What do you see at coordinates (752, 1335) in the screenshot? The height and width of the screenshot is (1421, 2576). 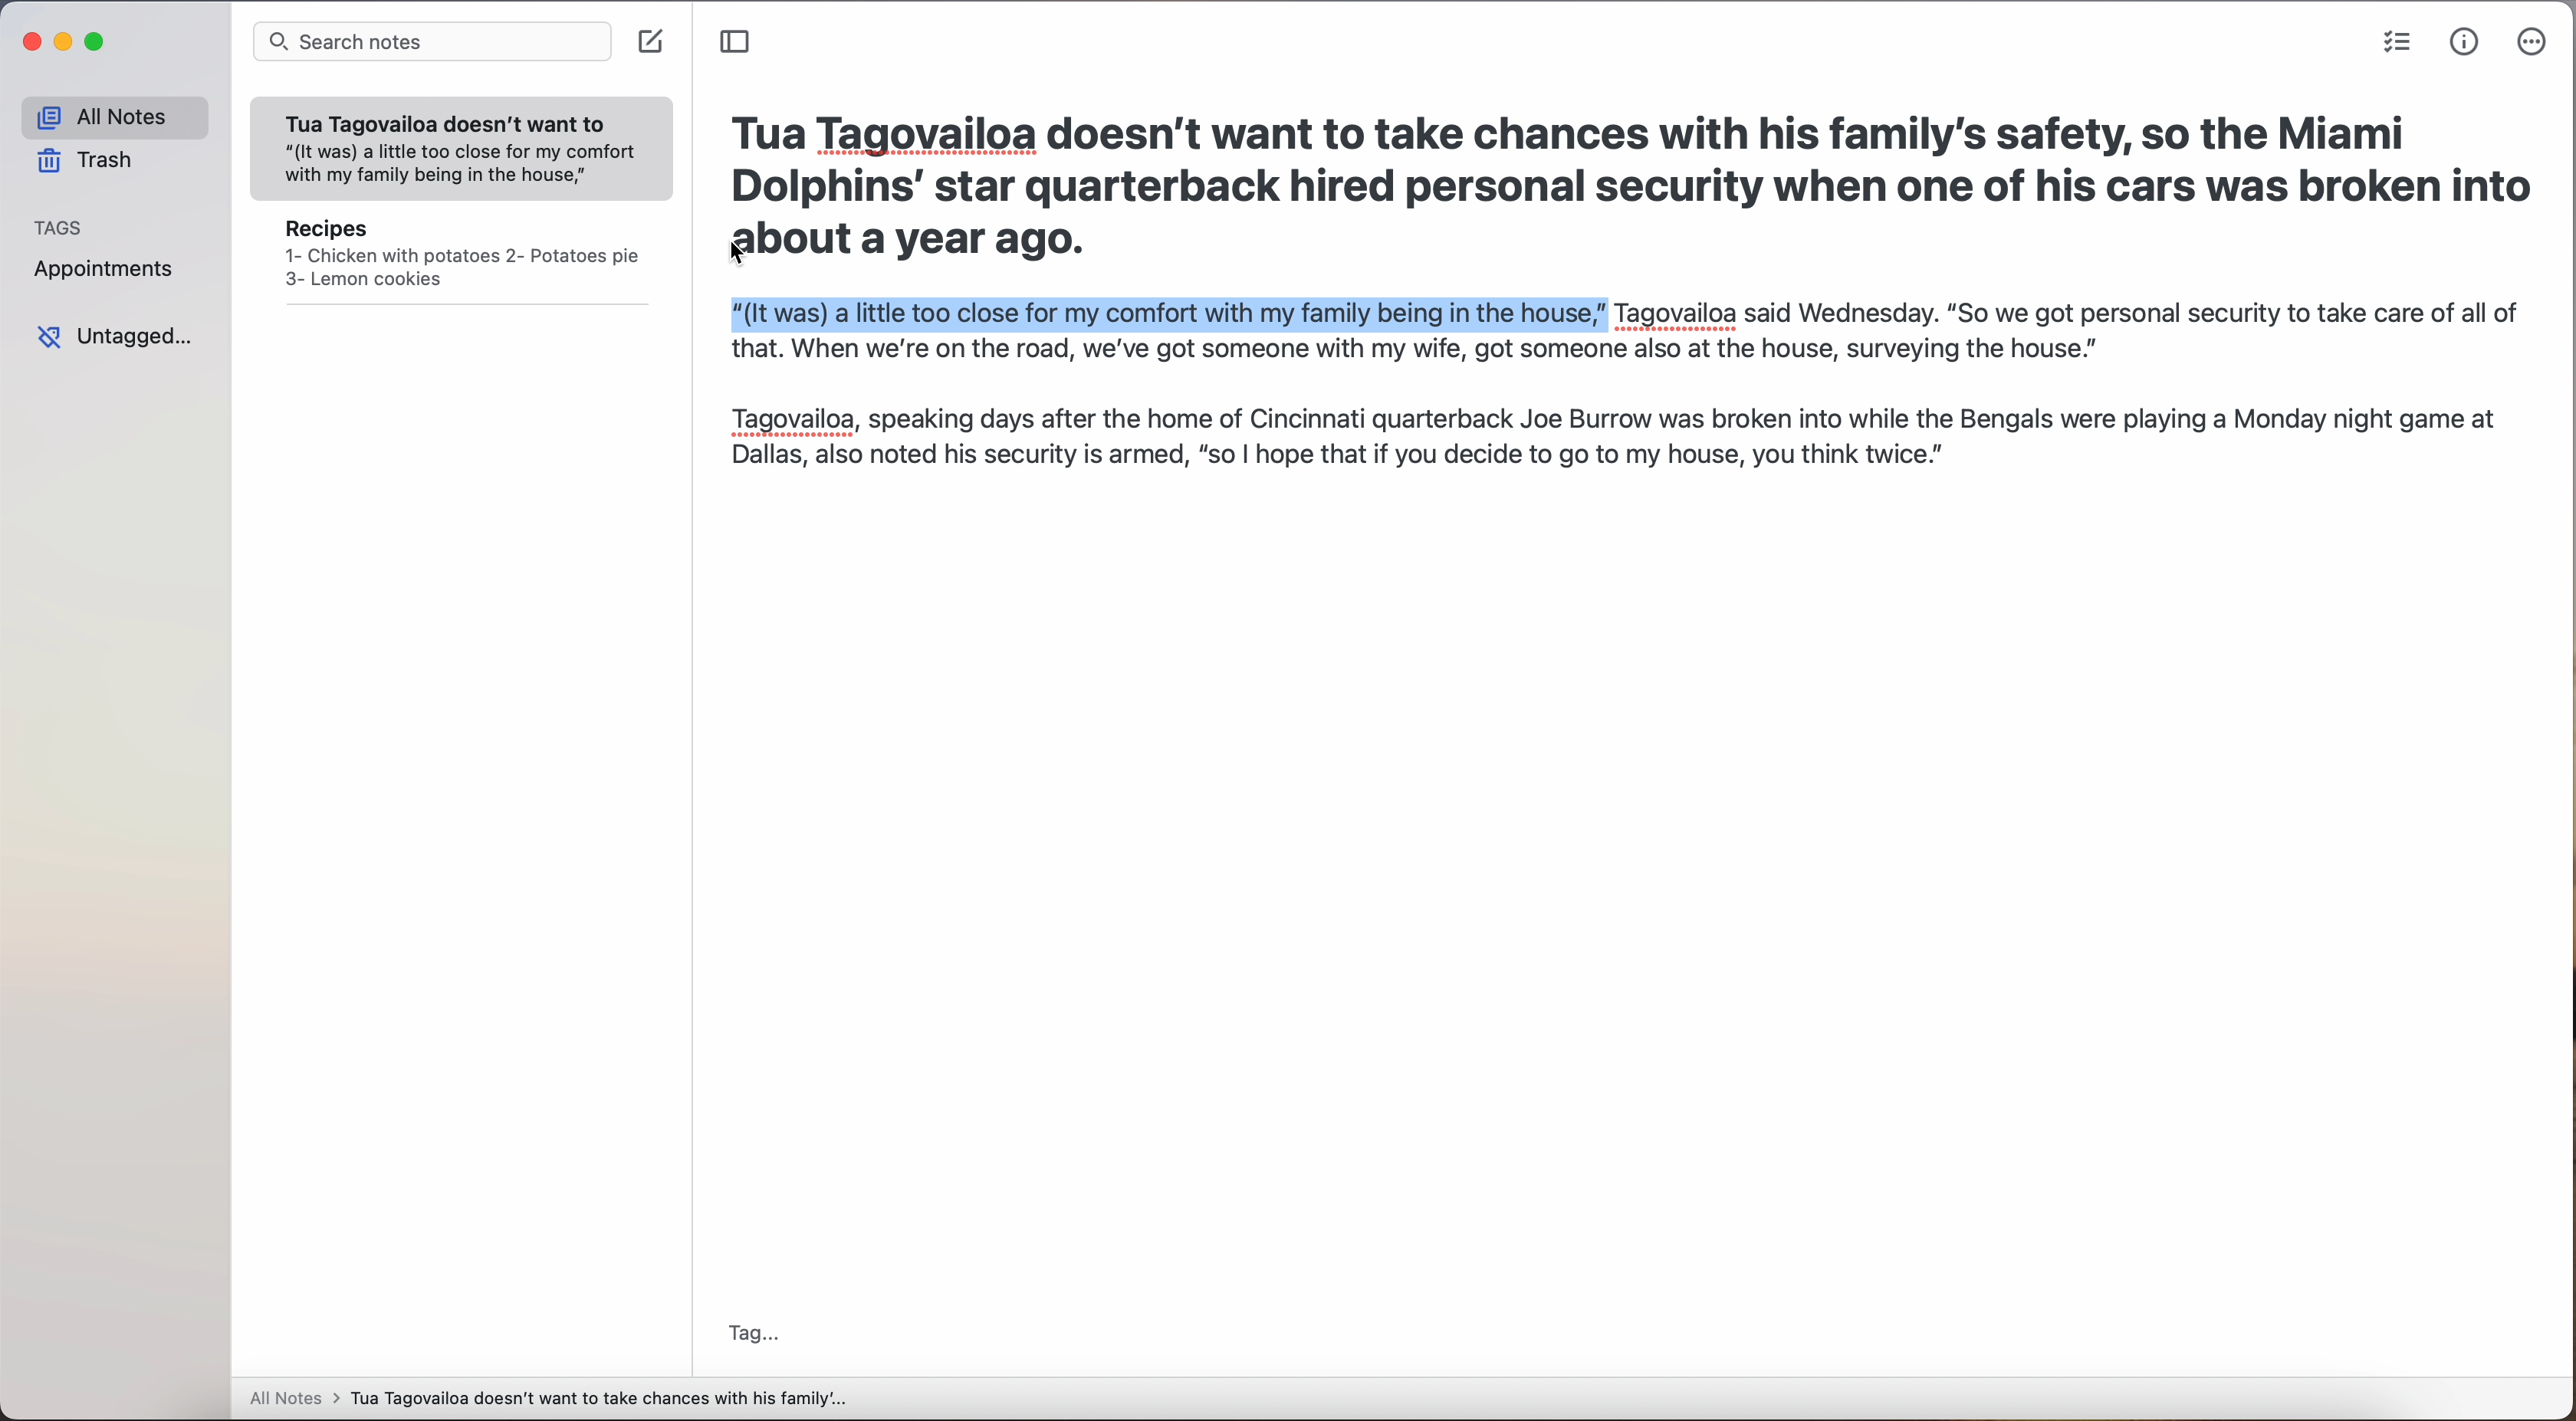 I see `tag` at bounding box center [752, 1335].